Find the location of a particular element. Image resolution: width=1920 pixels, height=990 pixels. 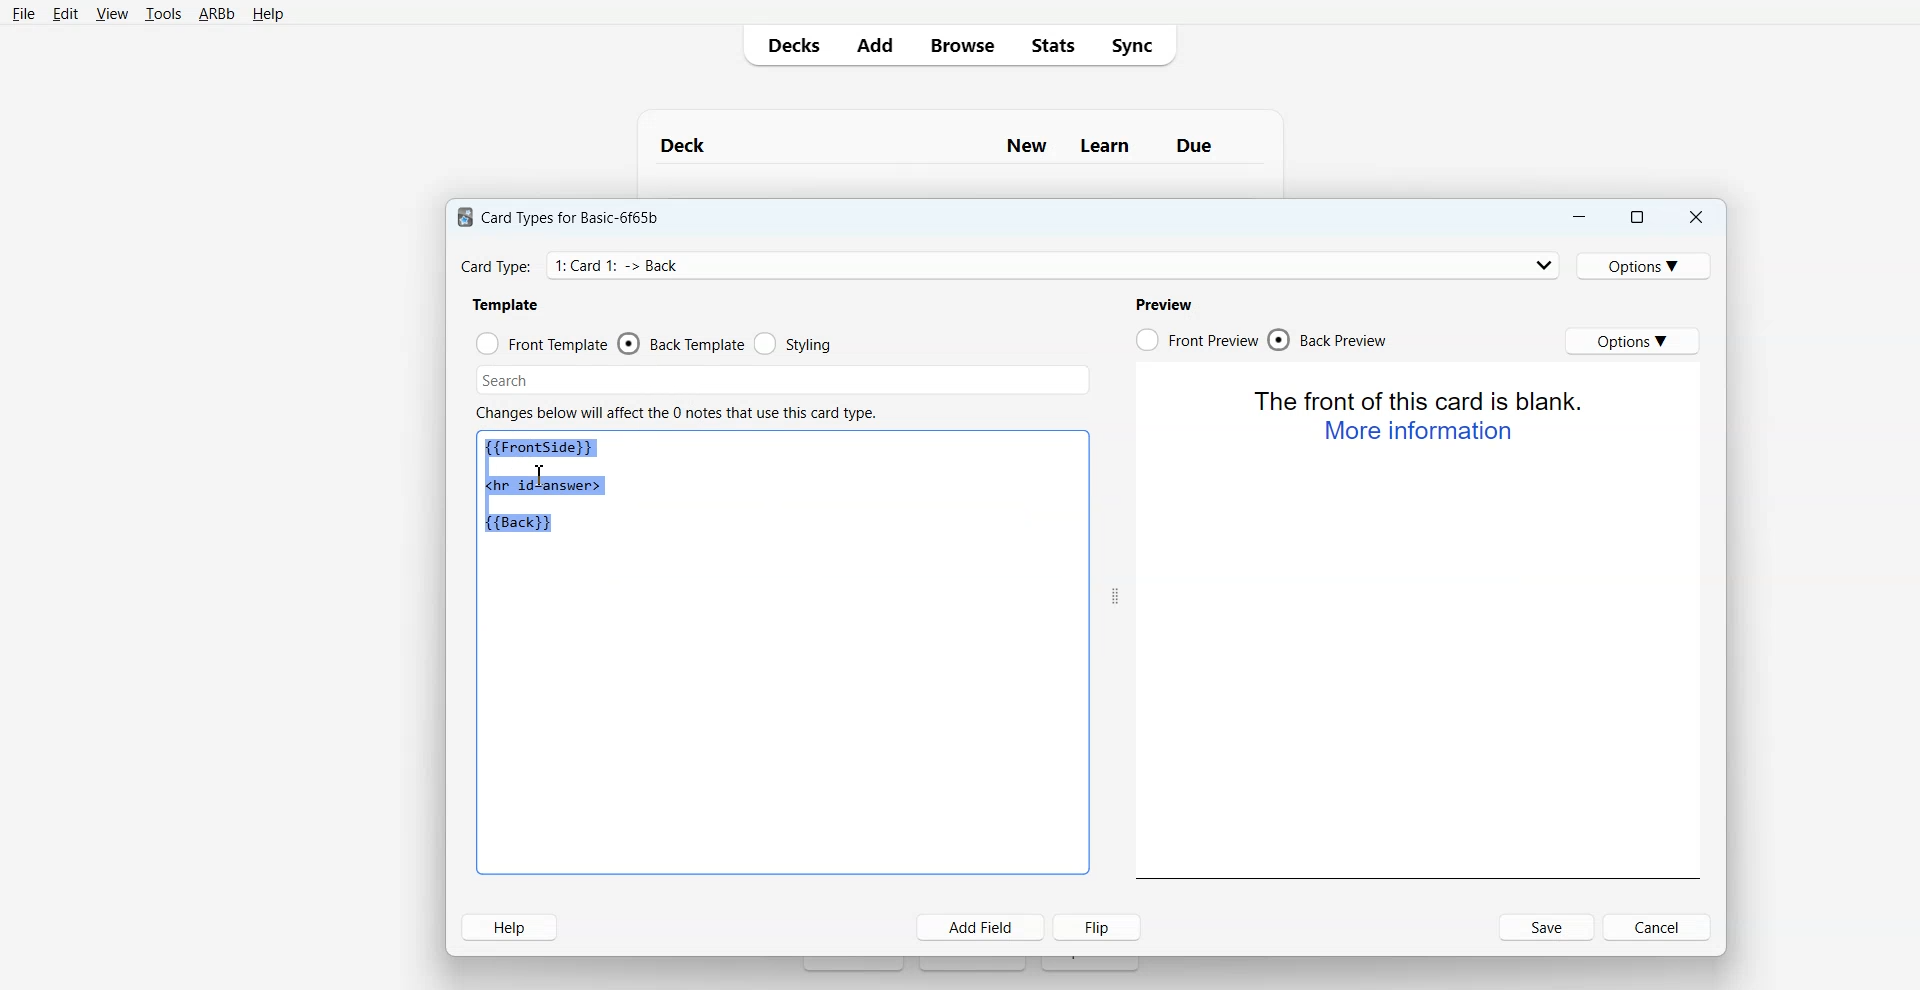

Sync is located at coordinates (1138, 46).